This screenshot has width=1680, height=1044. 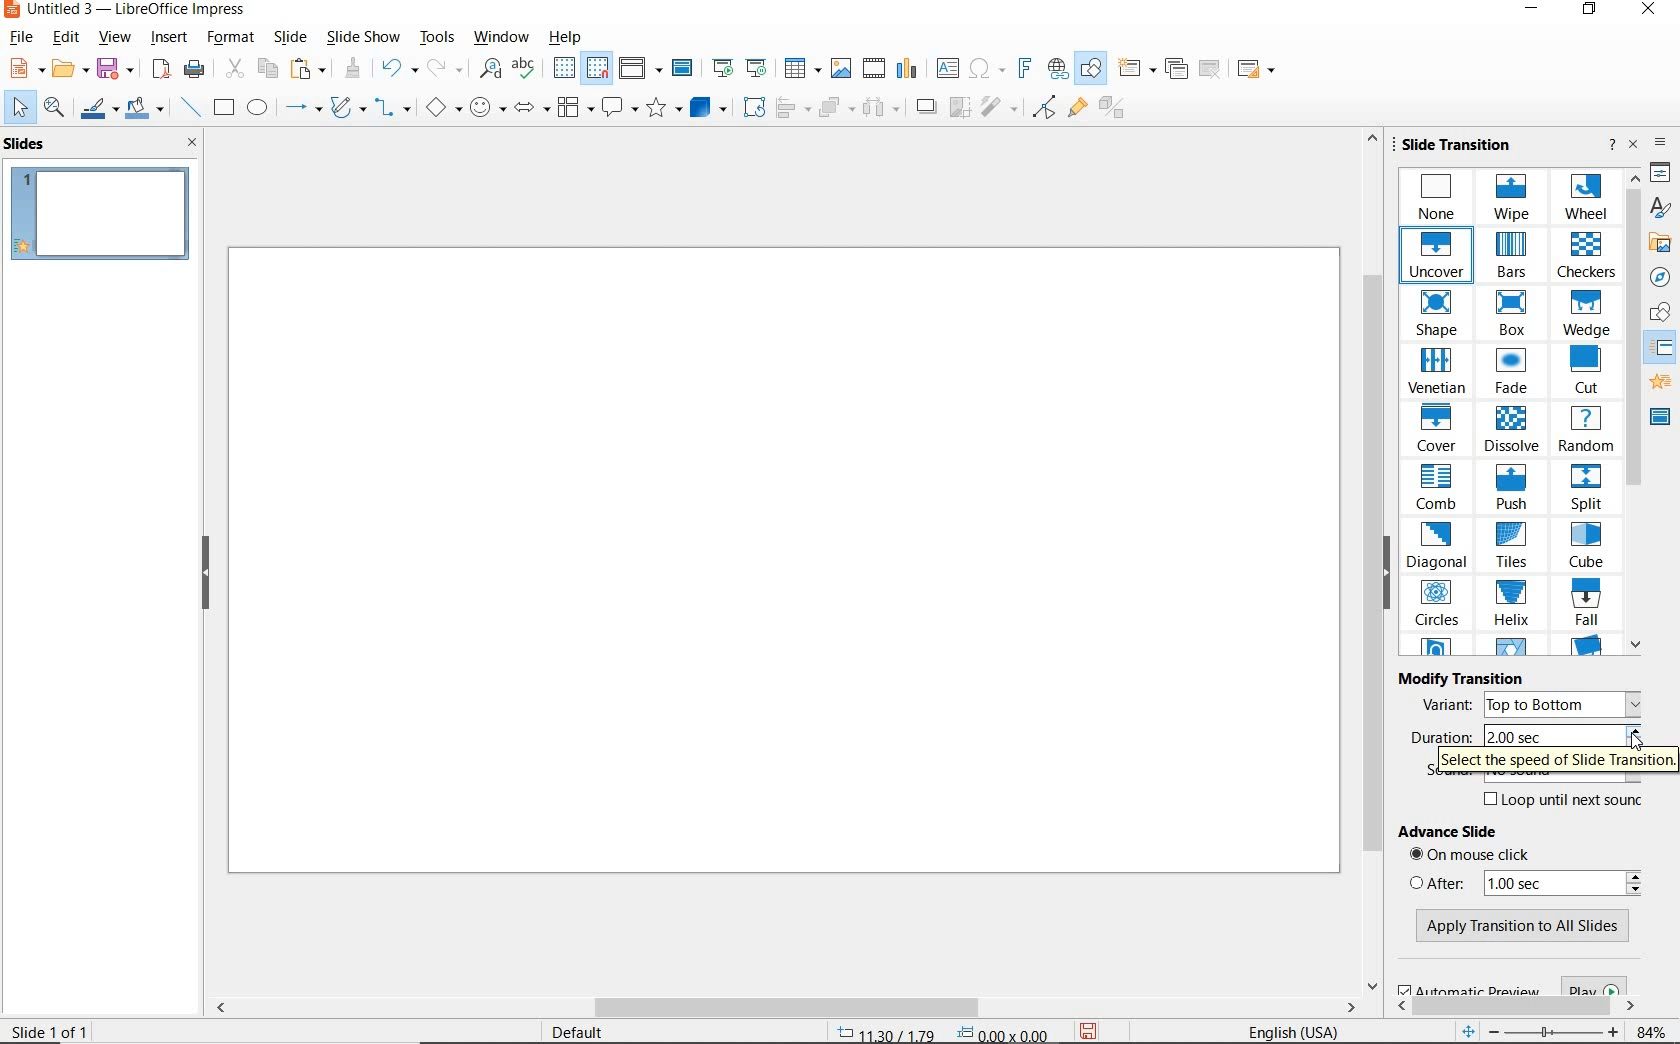 What do you see at coordinates (803, 69) in the screenshot?
I see `TABLE` at bounding box center [803, 69].